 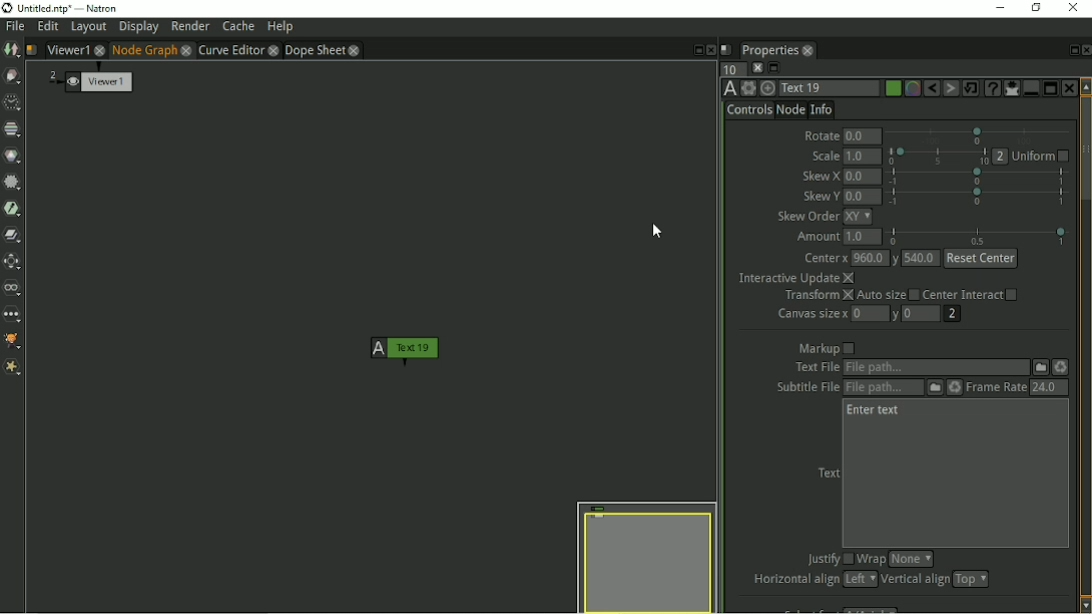 What do you see at coordinates (919, 313) in the screenshot?
I see `0` at bounding box center [919, 313].